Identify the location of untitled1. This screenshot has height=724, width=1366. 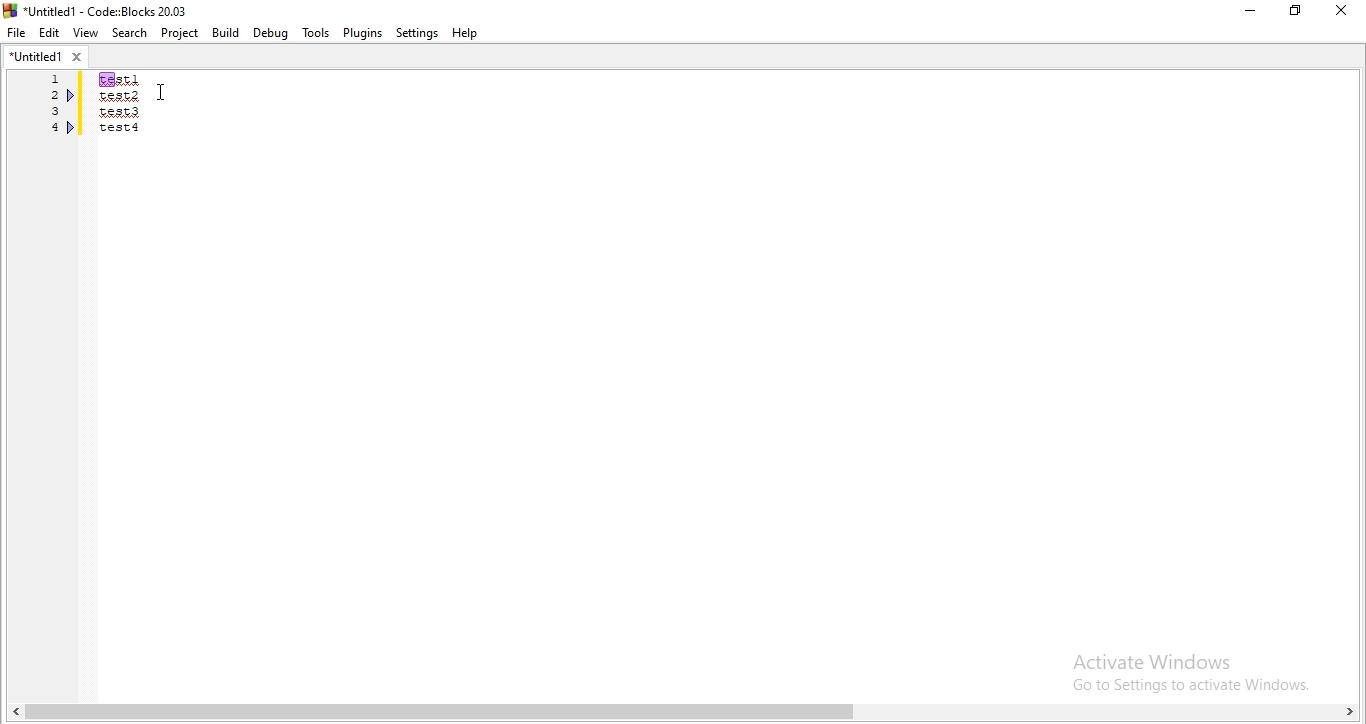
(46, 55).